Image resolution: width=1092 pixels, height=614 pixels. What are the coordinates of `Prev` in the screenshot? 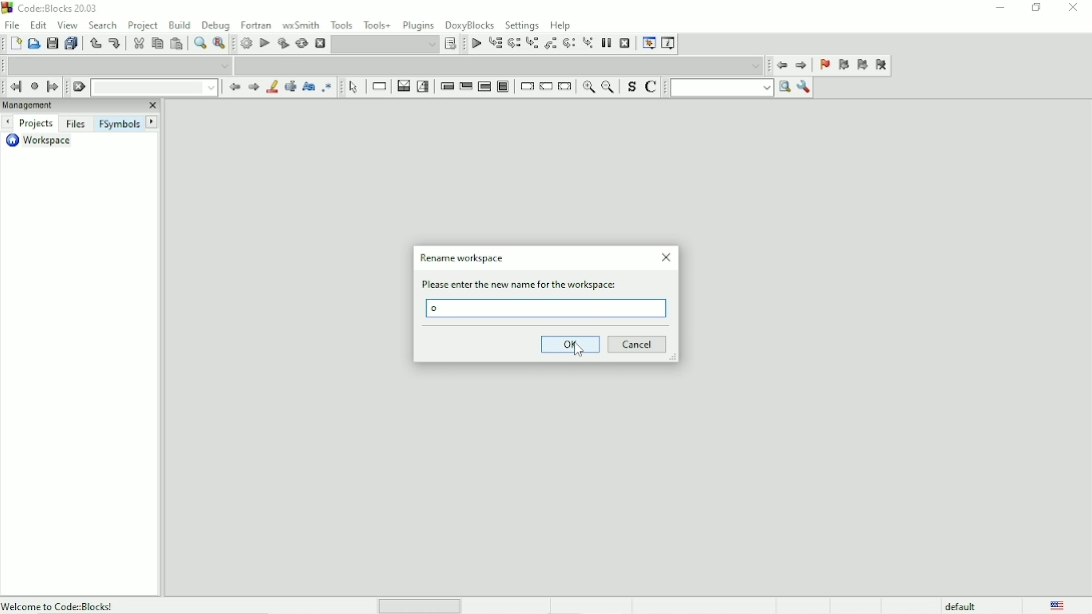 It's located at (235, 88).